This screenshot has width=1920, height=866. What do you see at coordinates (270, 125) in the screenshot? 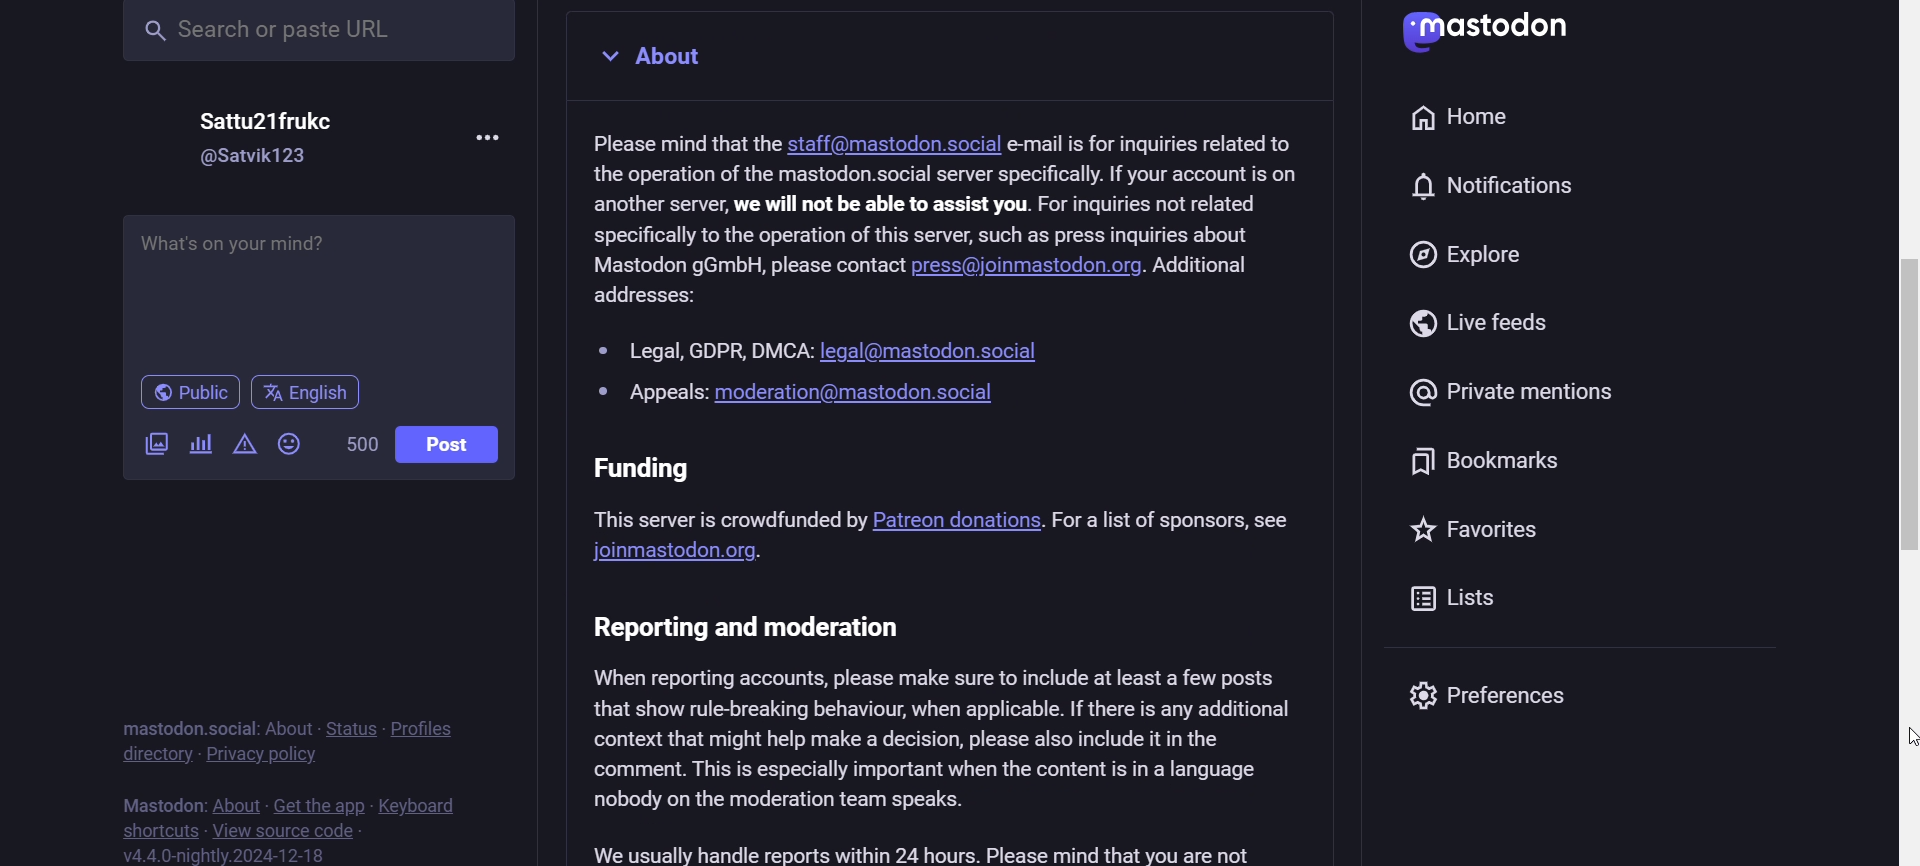
I see `Sattu21frukc` at bounding box center [270, 125].